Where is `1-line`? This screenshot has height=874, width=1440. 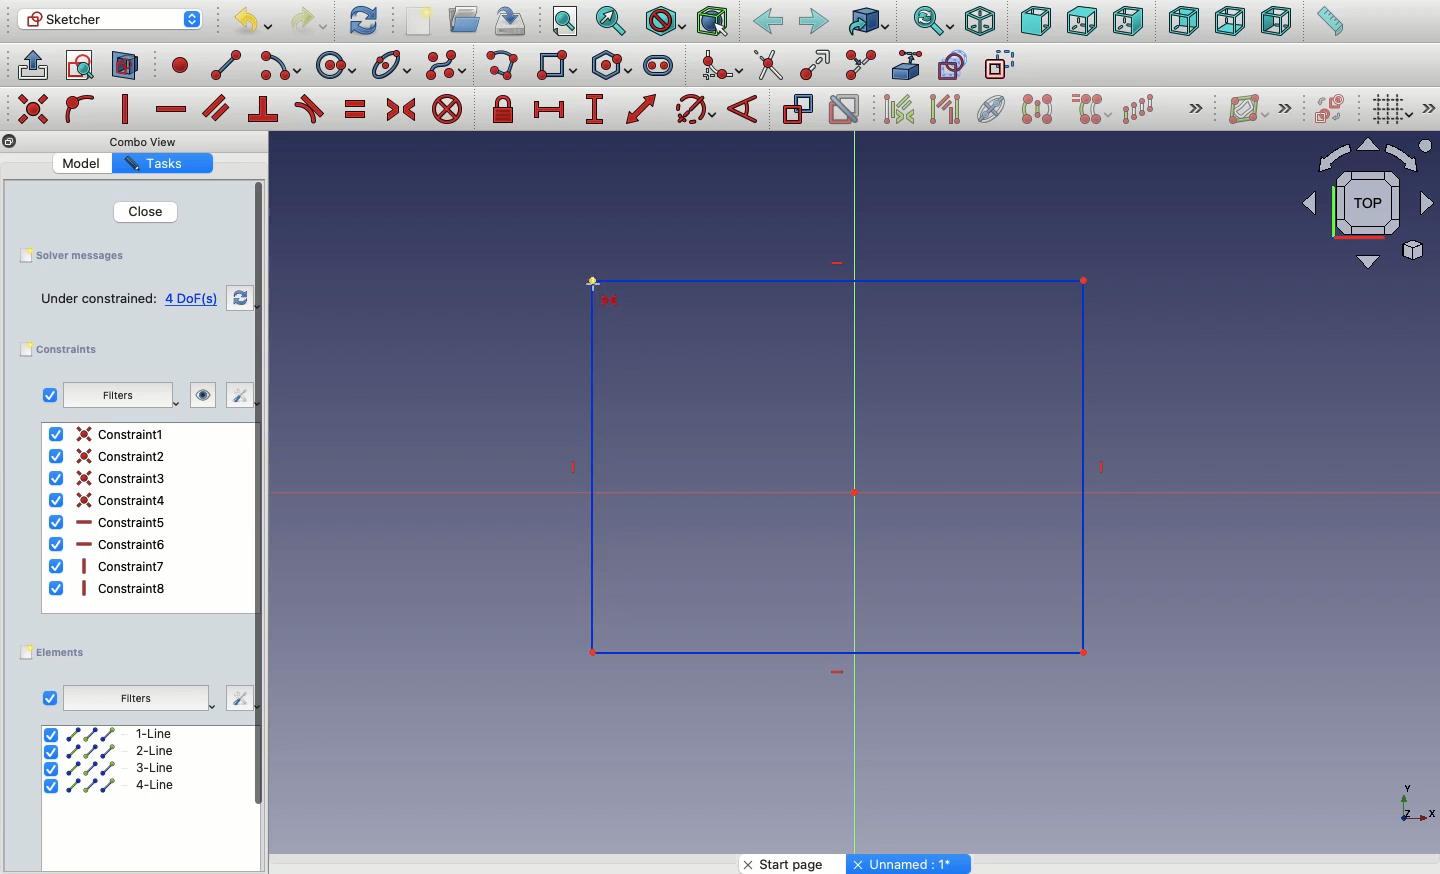
1-line is located at coordinates (111, 733).